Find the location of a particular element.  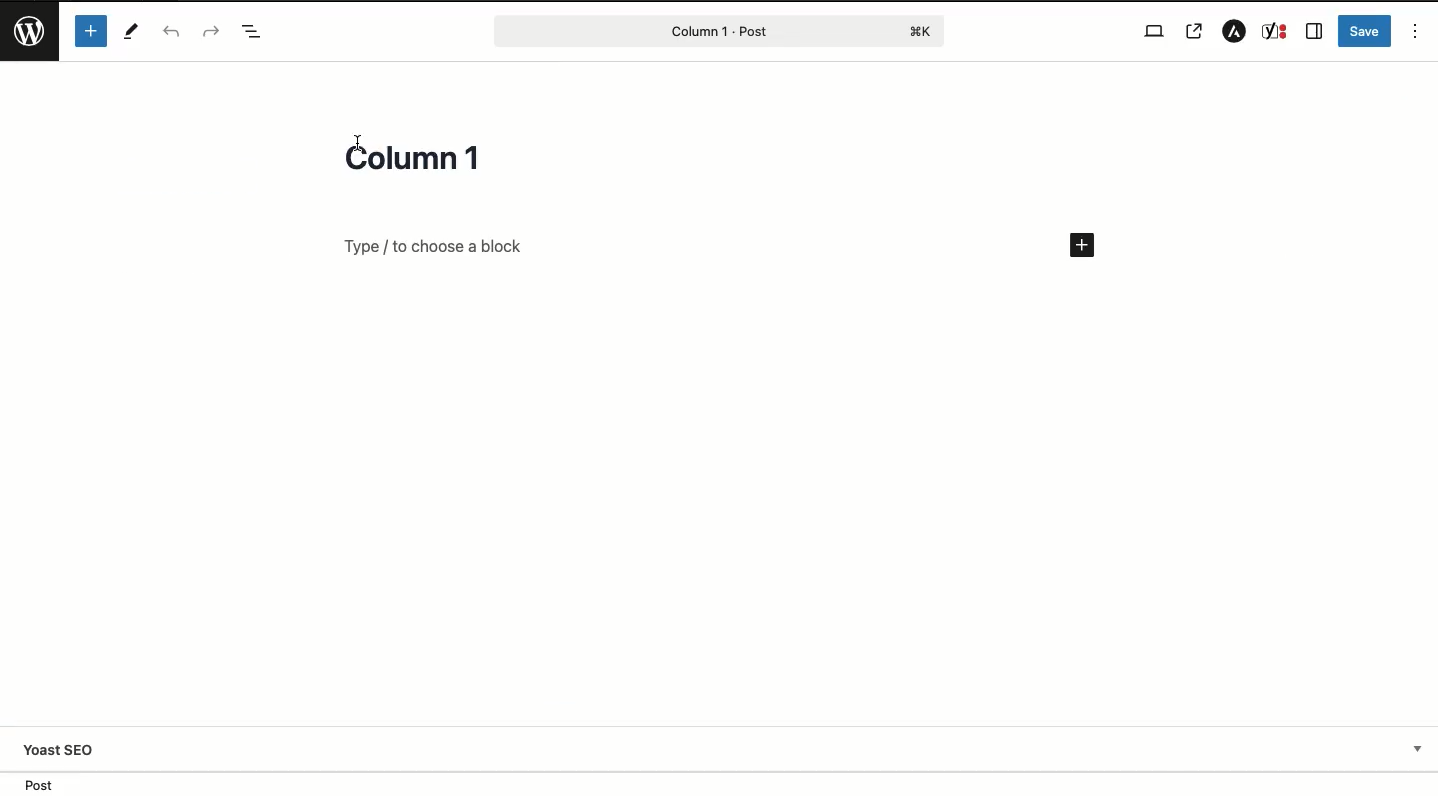

UNDO is located at coordinates (171, 33).